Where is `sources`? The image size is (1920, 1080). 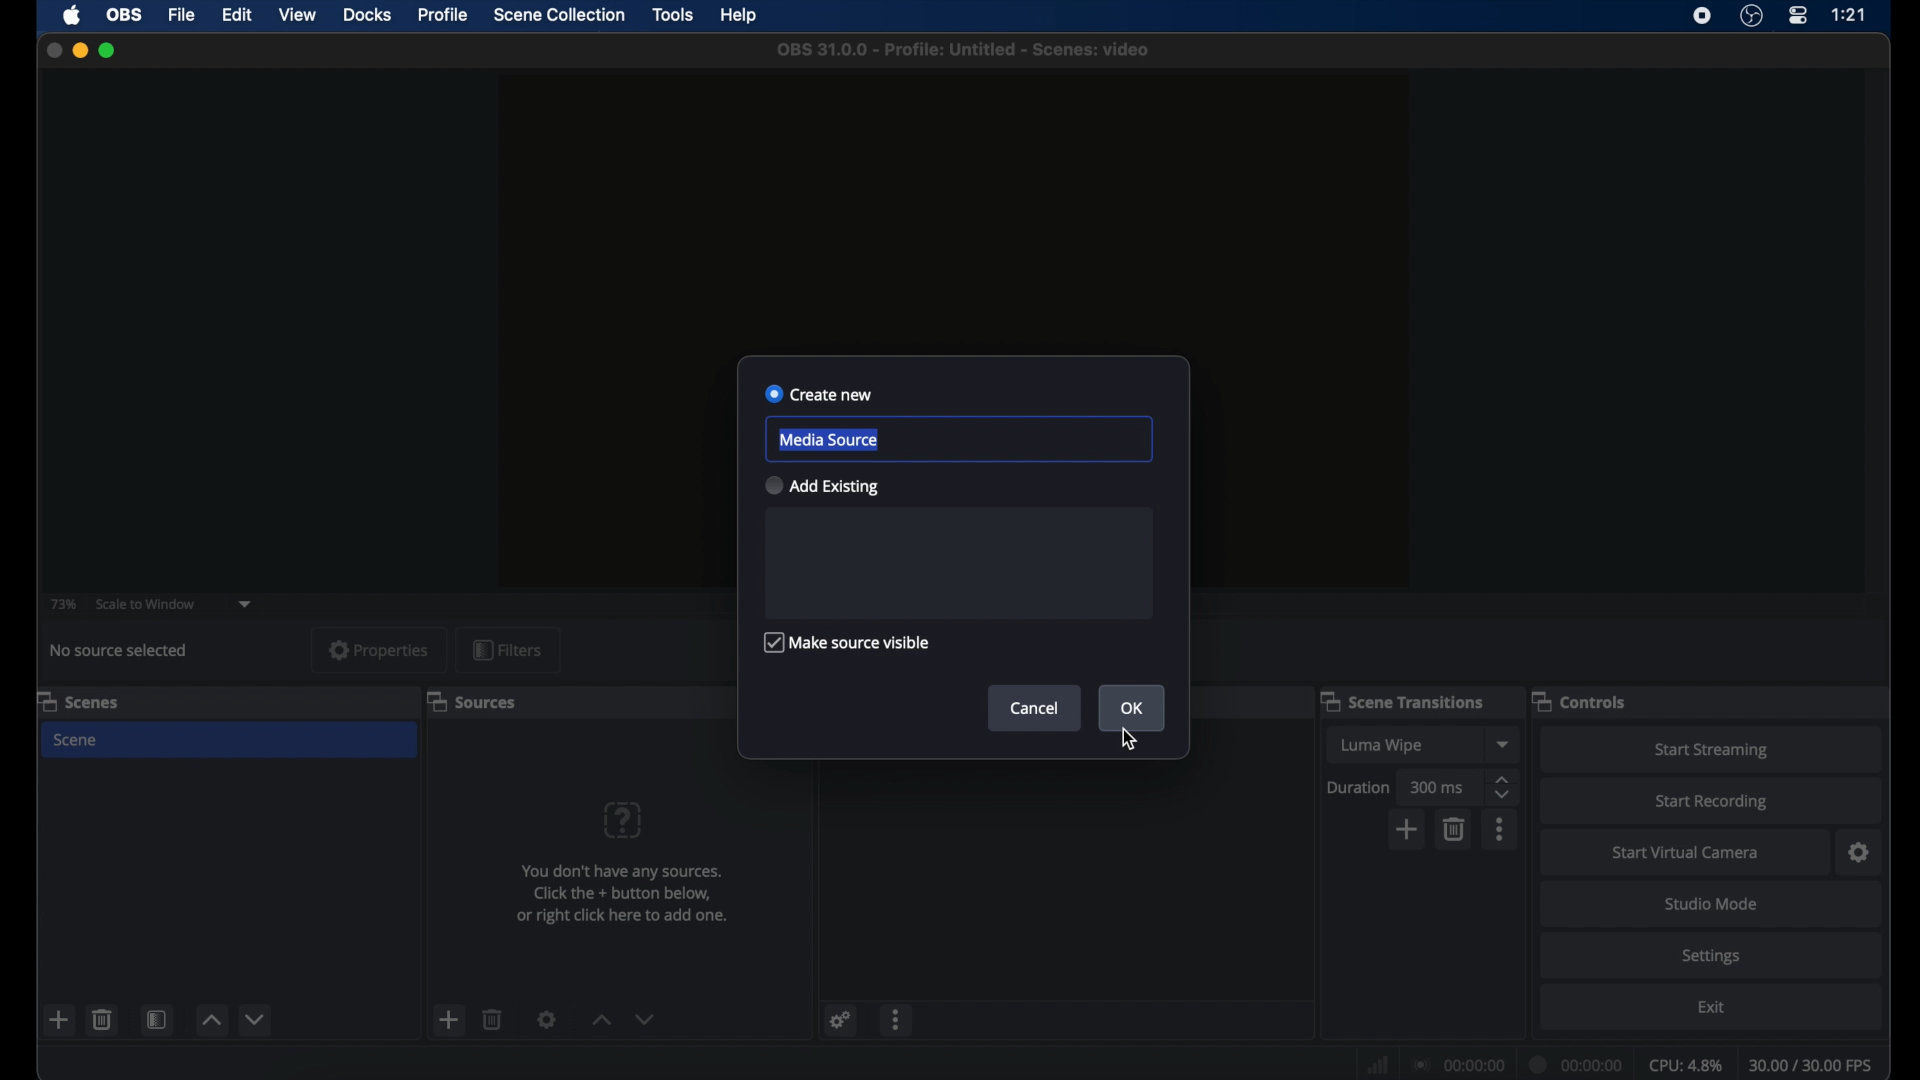
sources is located at coordinates (472, 702).